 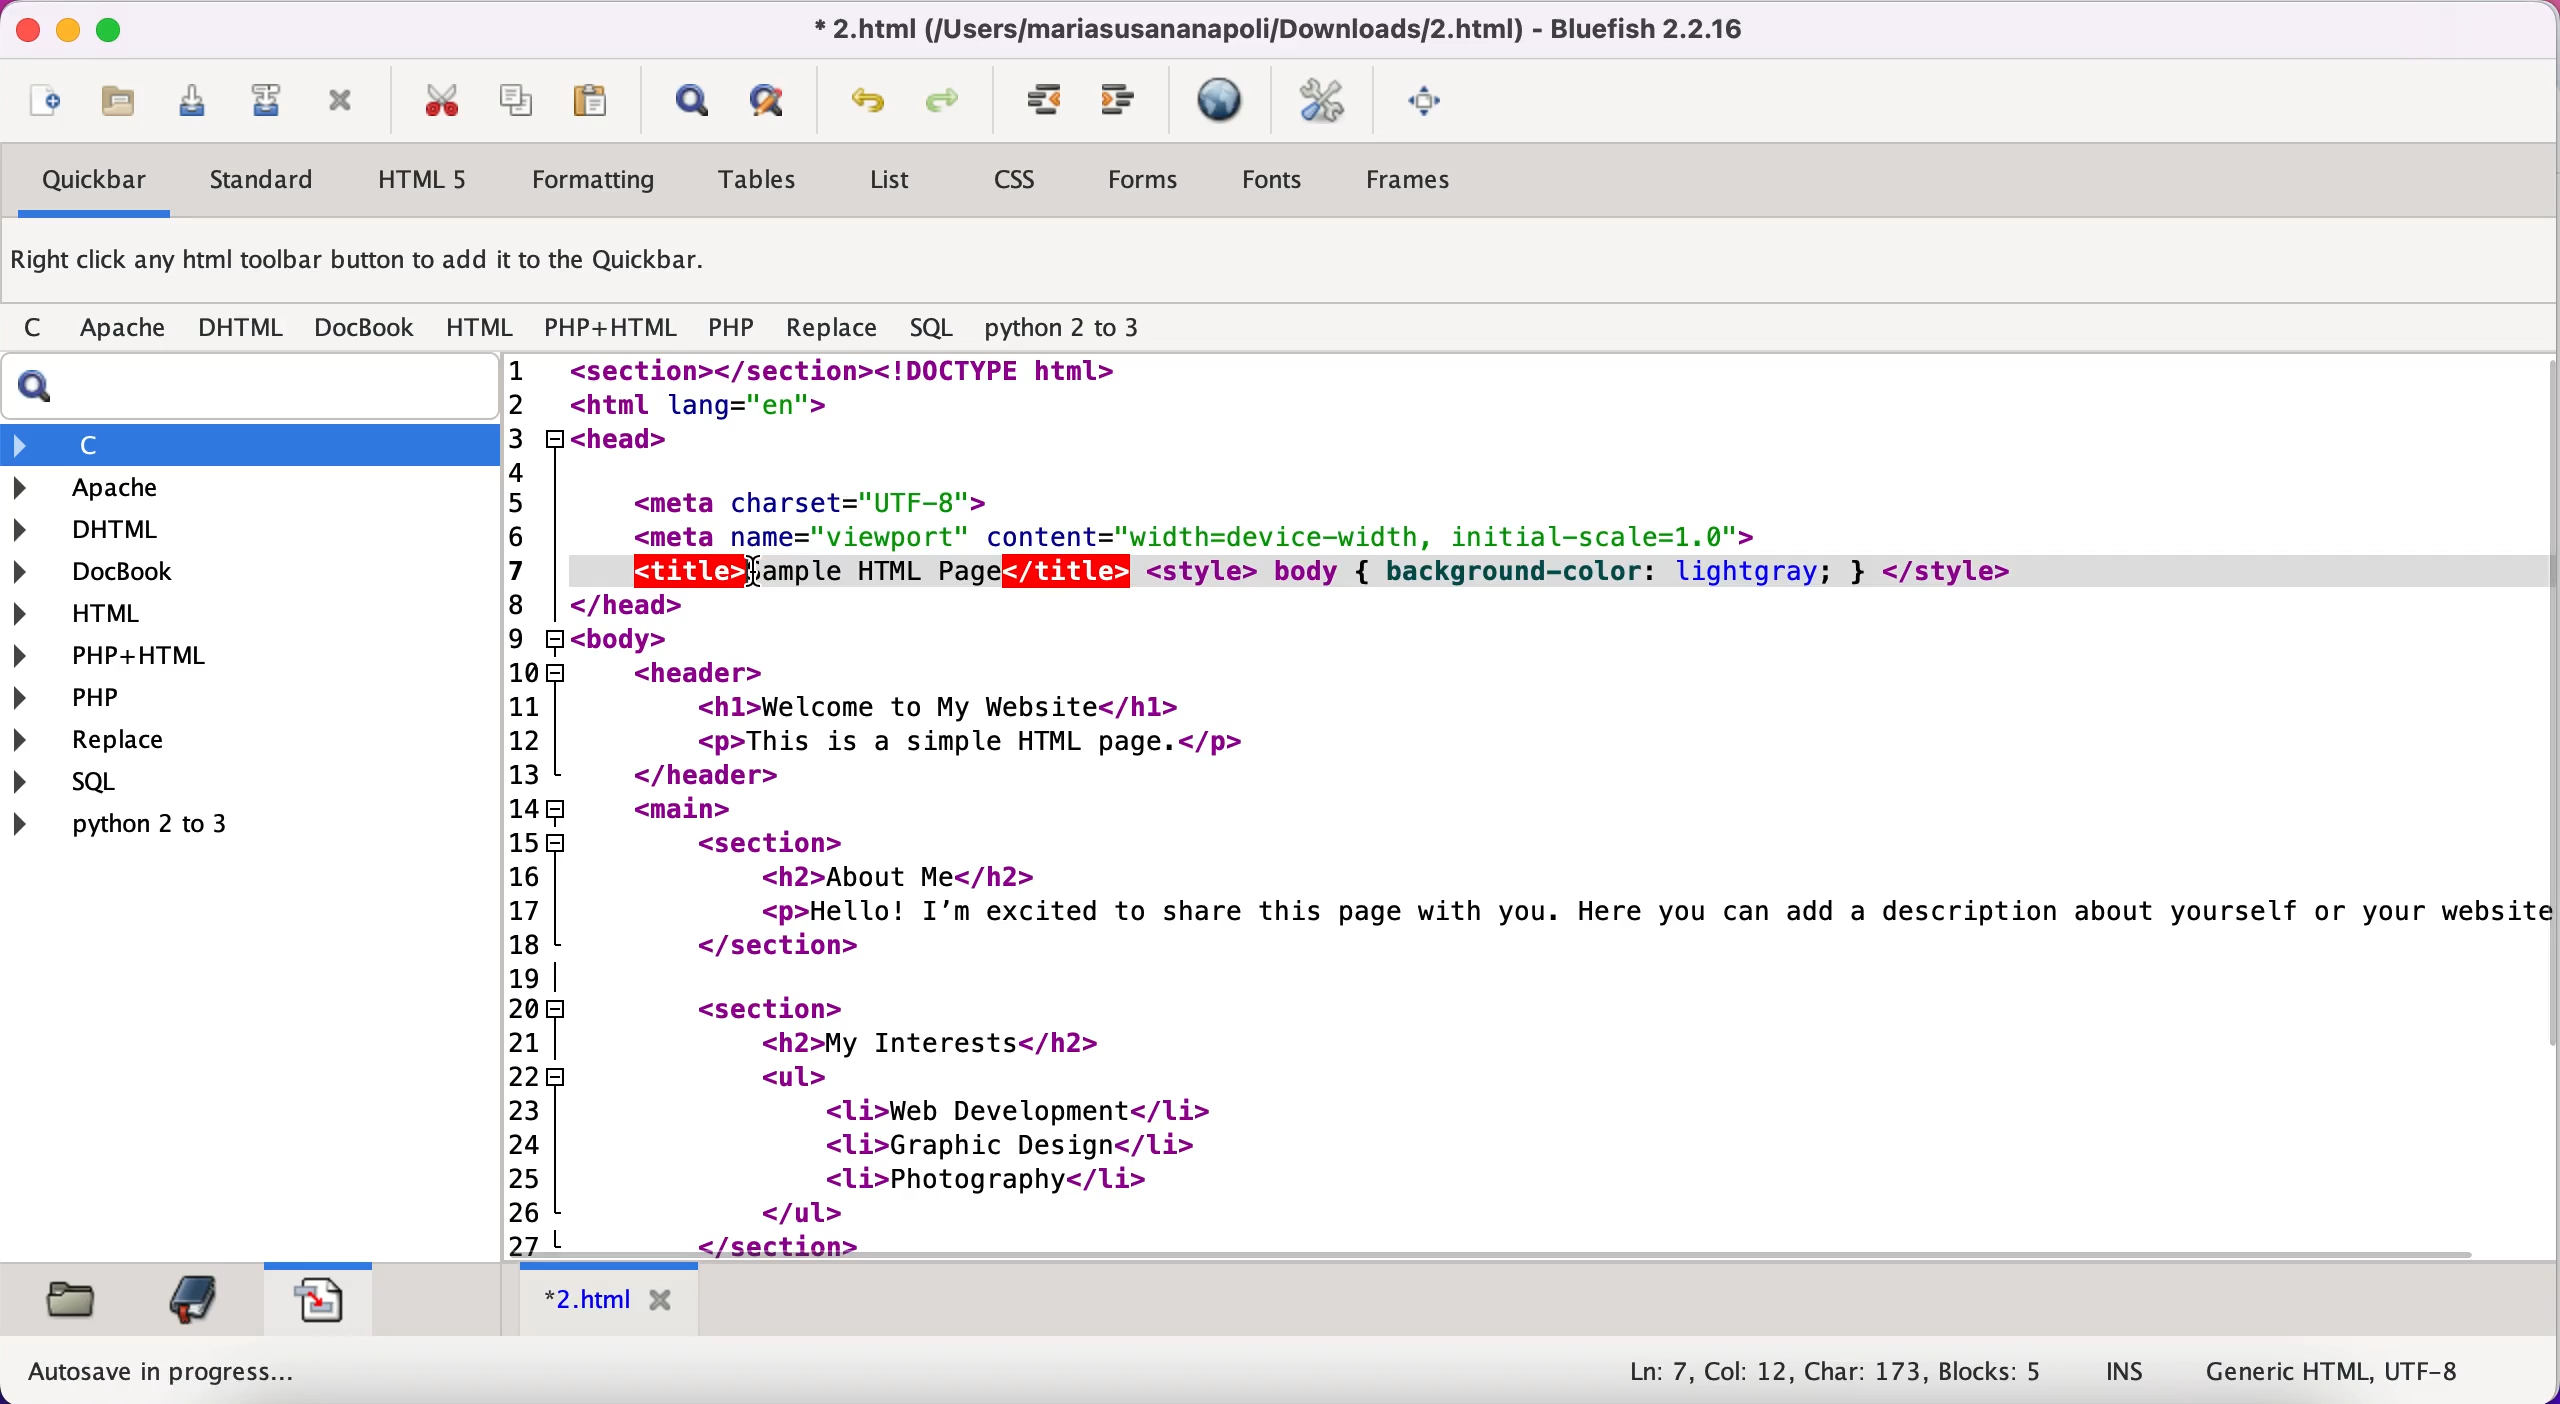 I want to click on replace, so click(x=138, y=742).